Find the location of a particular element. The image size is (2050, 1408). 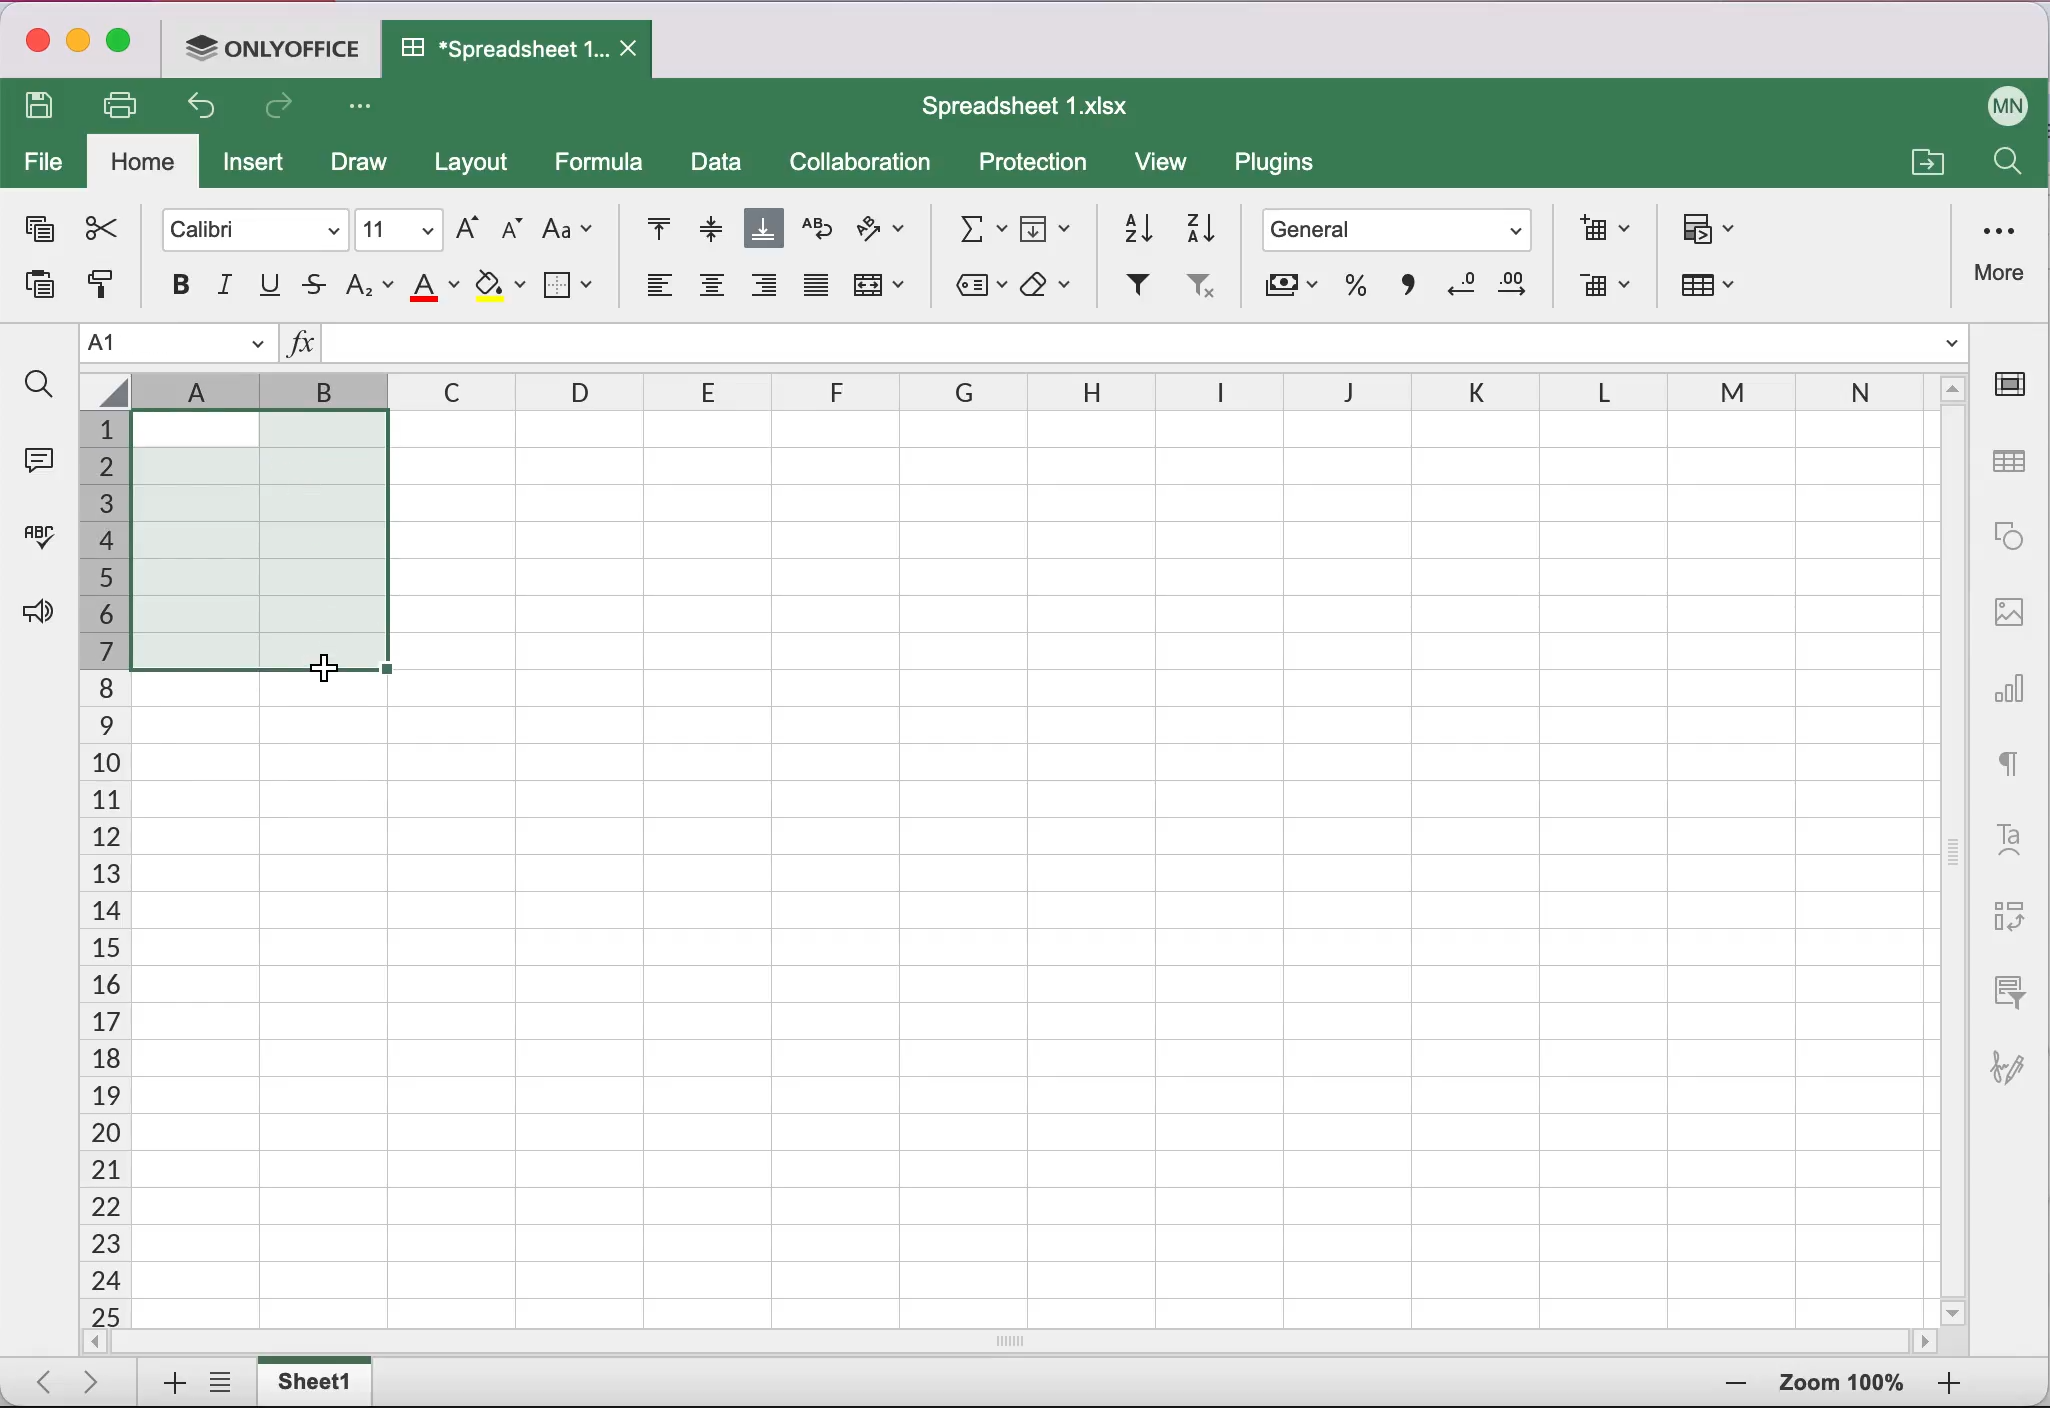

Find is located at coordinates (2005, 166).